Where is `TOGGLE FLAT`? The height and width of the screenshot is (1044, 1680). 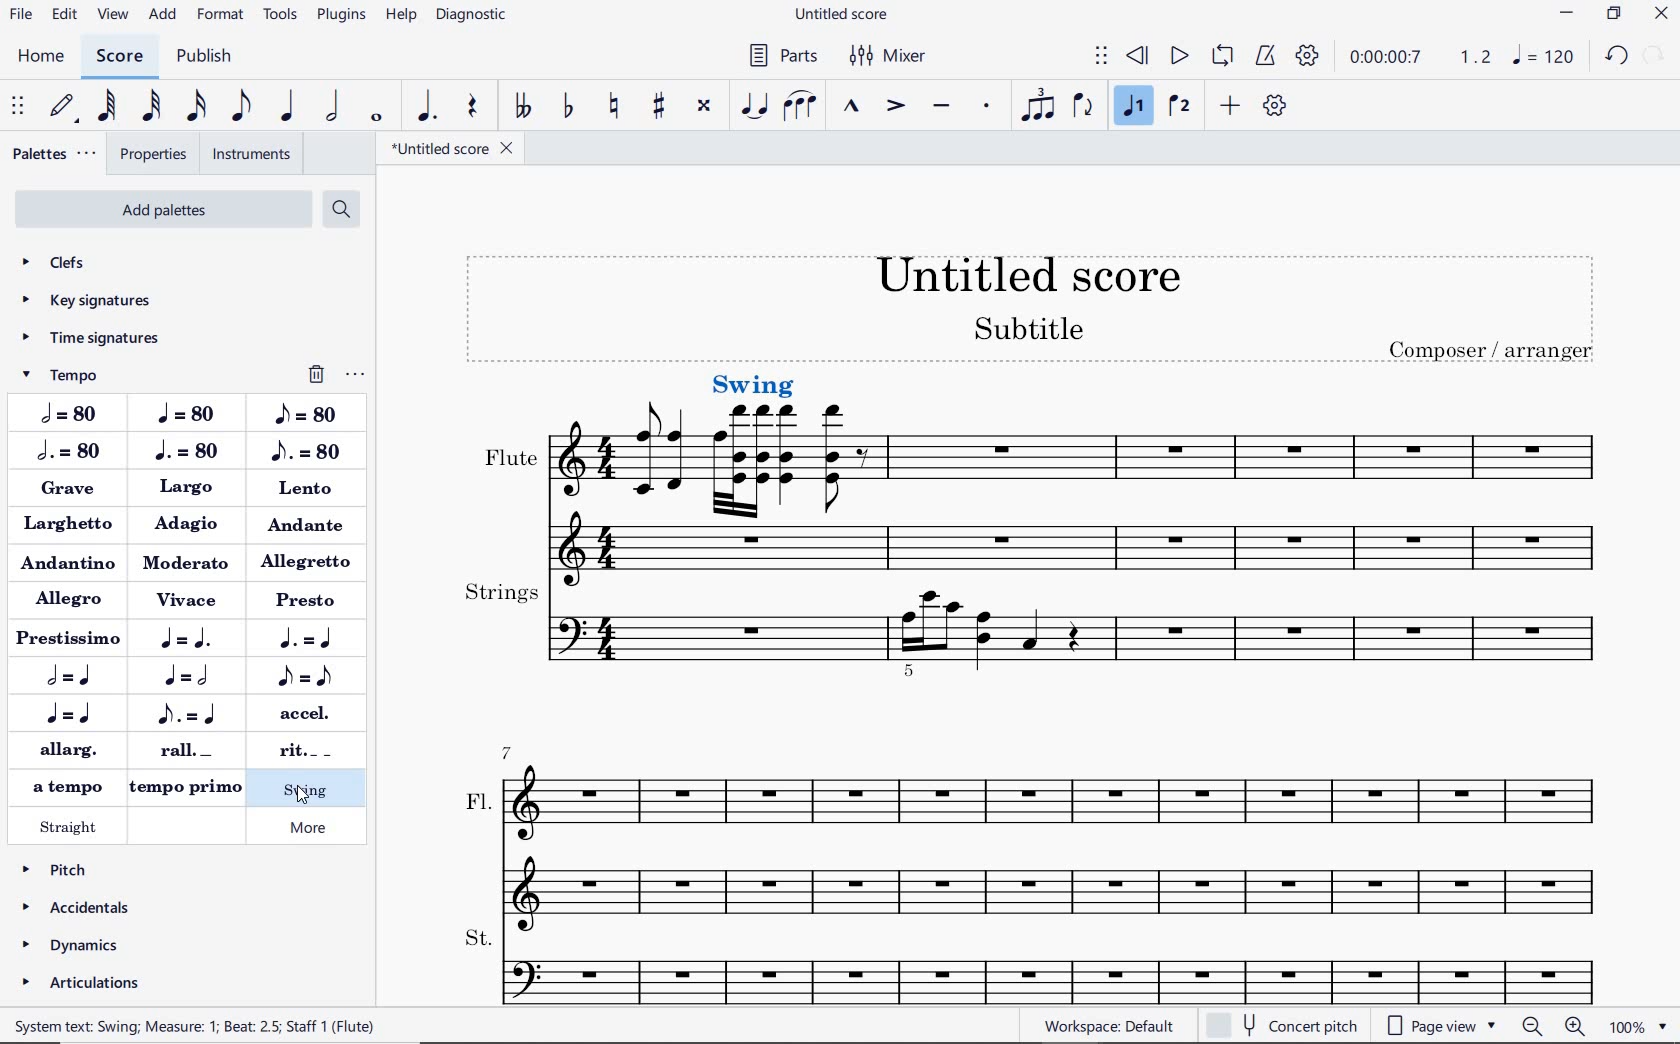 TOGGLE FLAT is located at coordinates (568, 107).